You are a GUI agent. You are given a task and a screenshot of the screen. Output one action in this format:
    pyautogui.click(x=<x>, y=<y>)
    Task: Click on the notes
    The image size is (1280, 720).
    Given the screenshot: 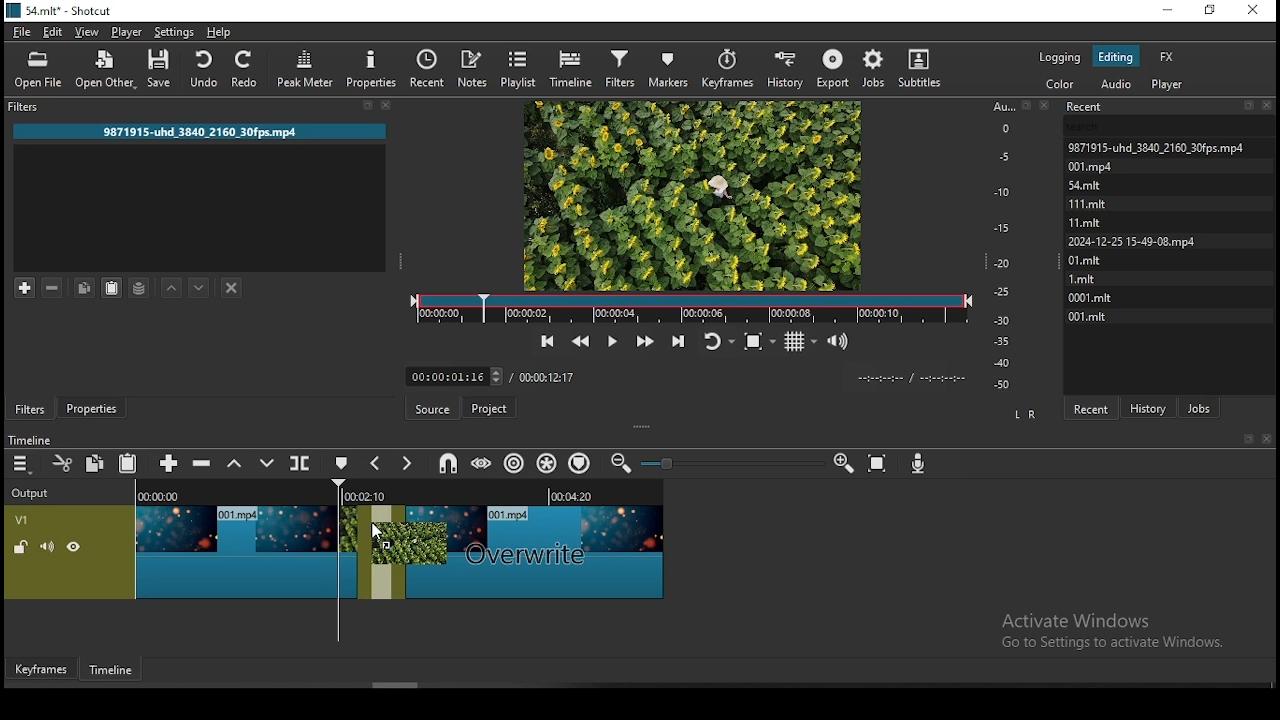 What is the action you would take?
    pyautogui.click(x=471, y=68)
    